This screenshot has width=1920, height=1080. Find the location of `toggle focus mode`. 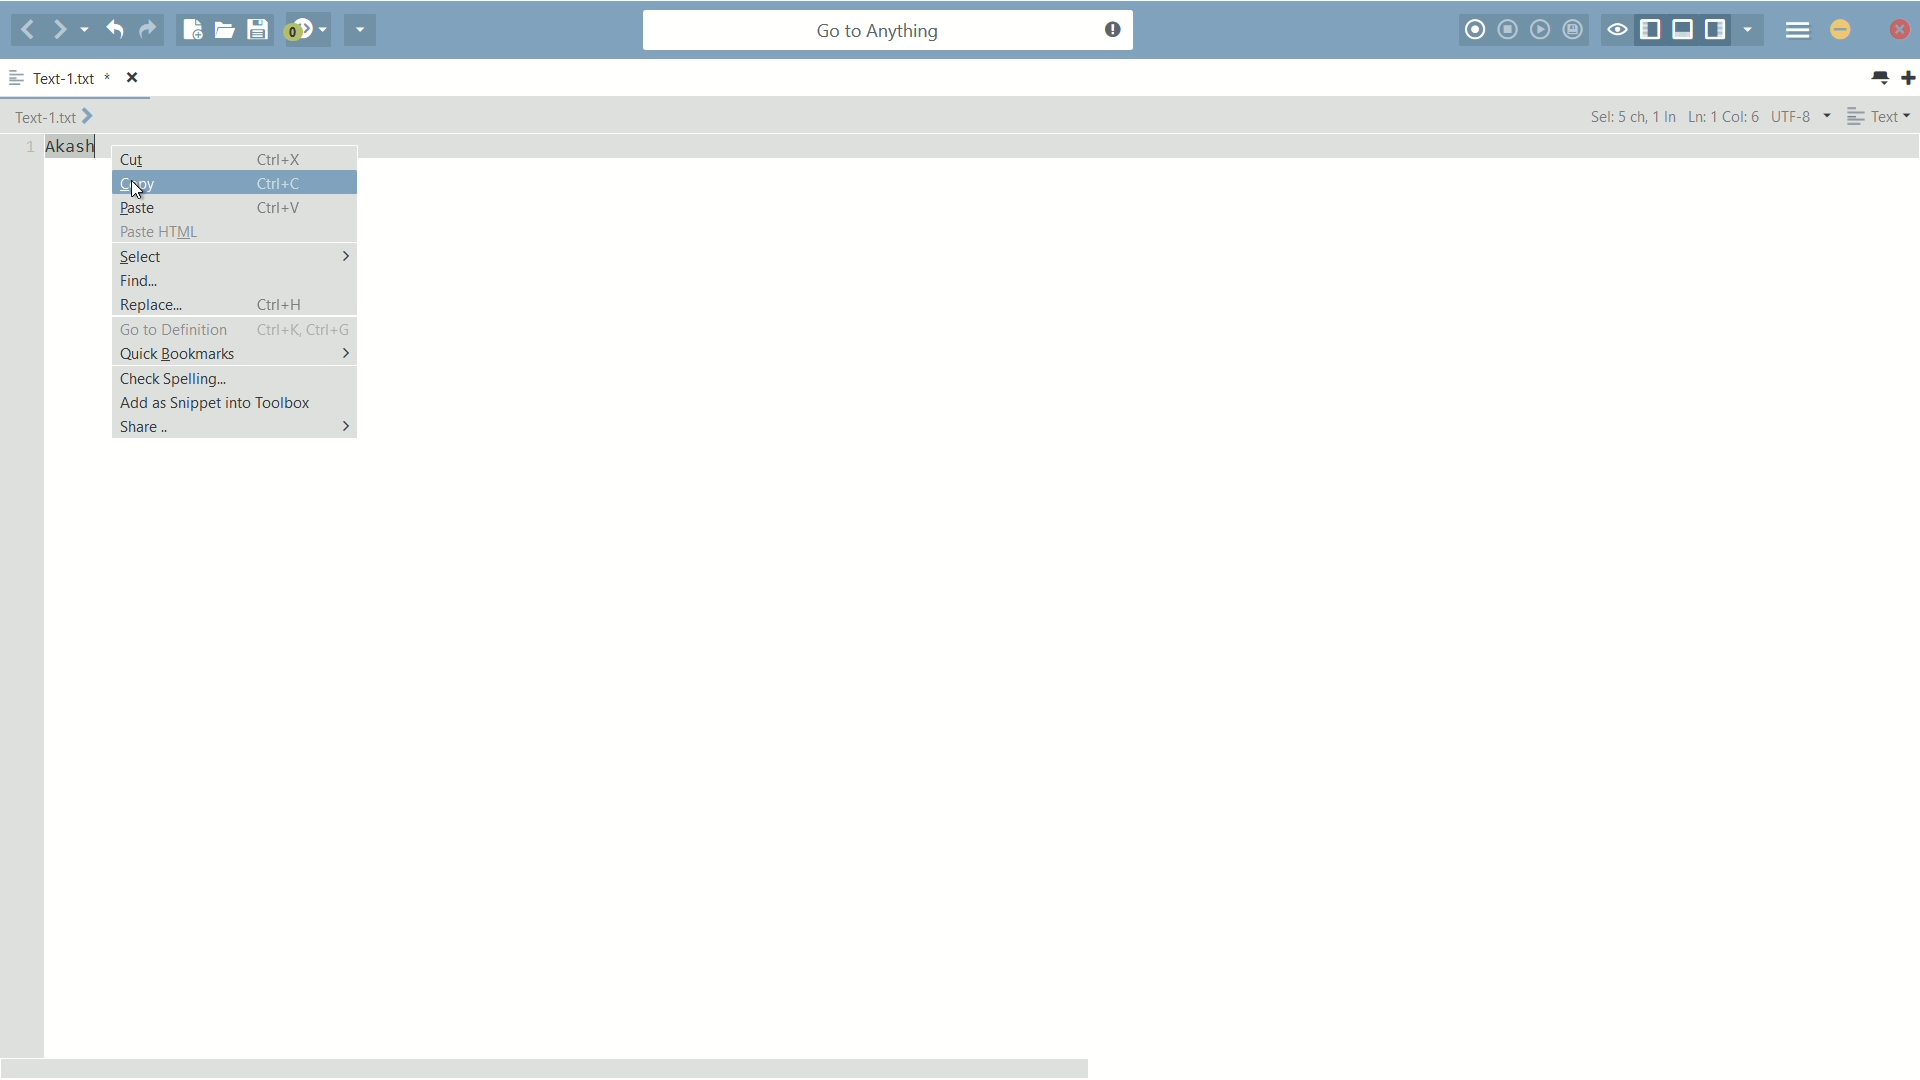

toggle focus mode is located at coordinates (1617, 31).